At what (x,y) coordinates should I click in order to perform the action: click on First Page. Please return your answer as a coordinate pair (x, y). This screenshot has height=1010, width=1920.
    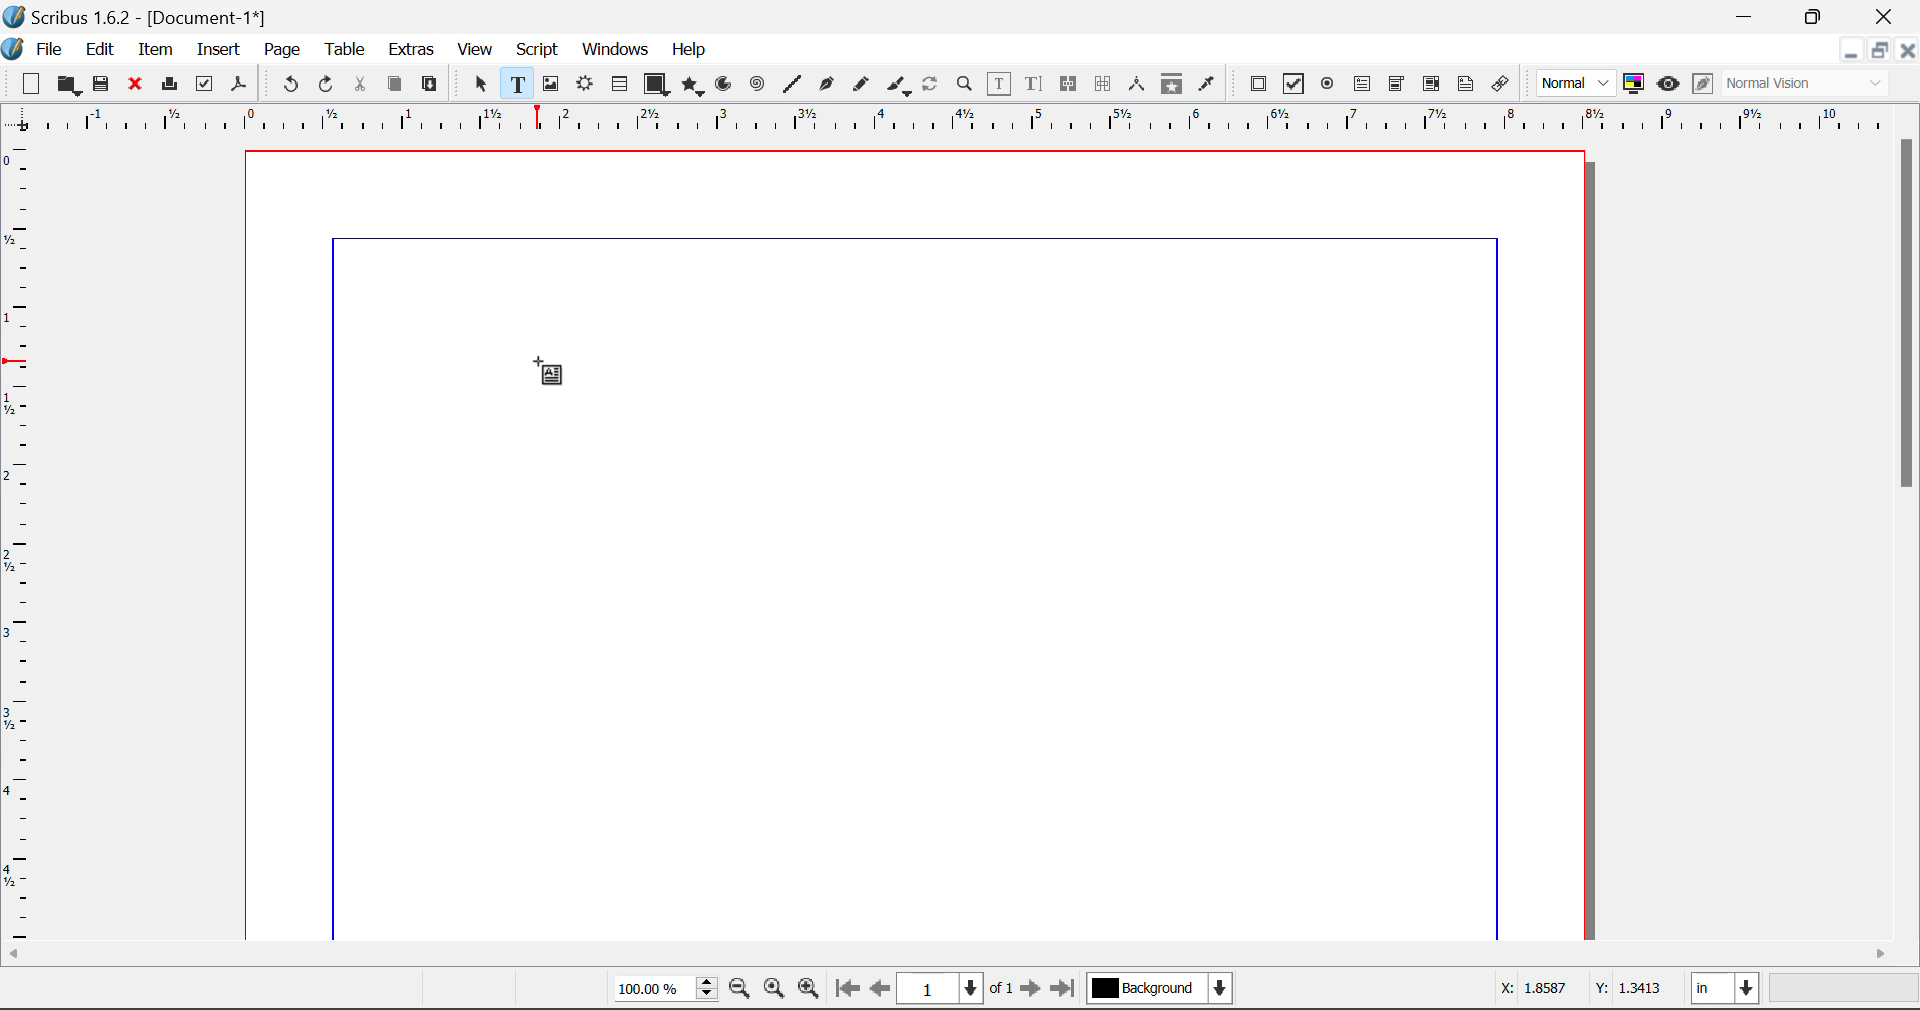
    Looking at the image, I should click on (847, 991).